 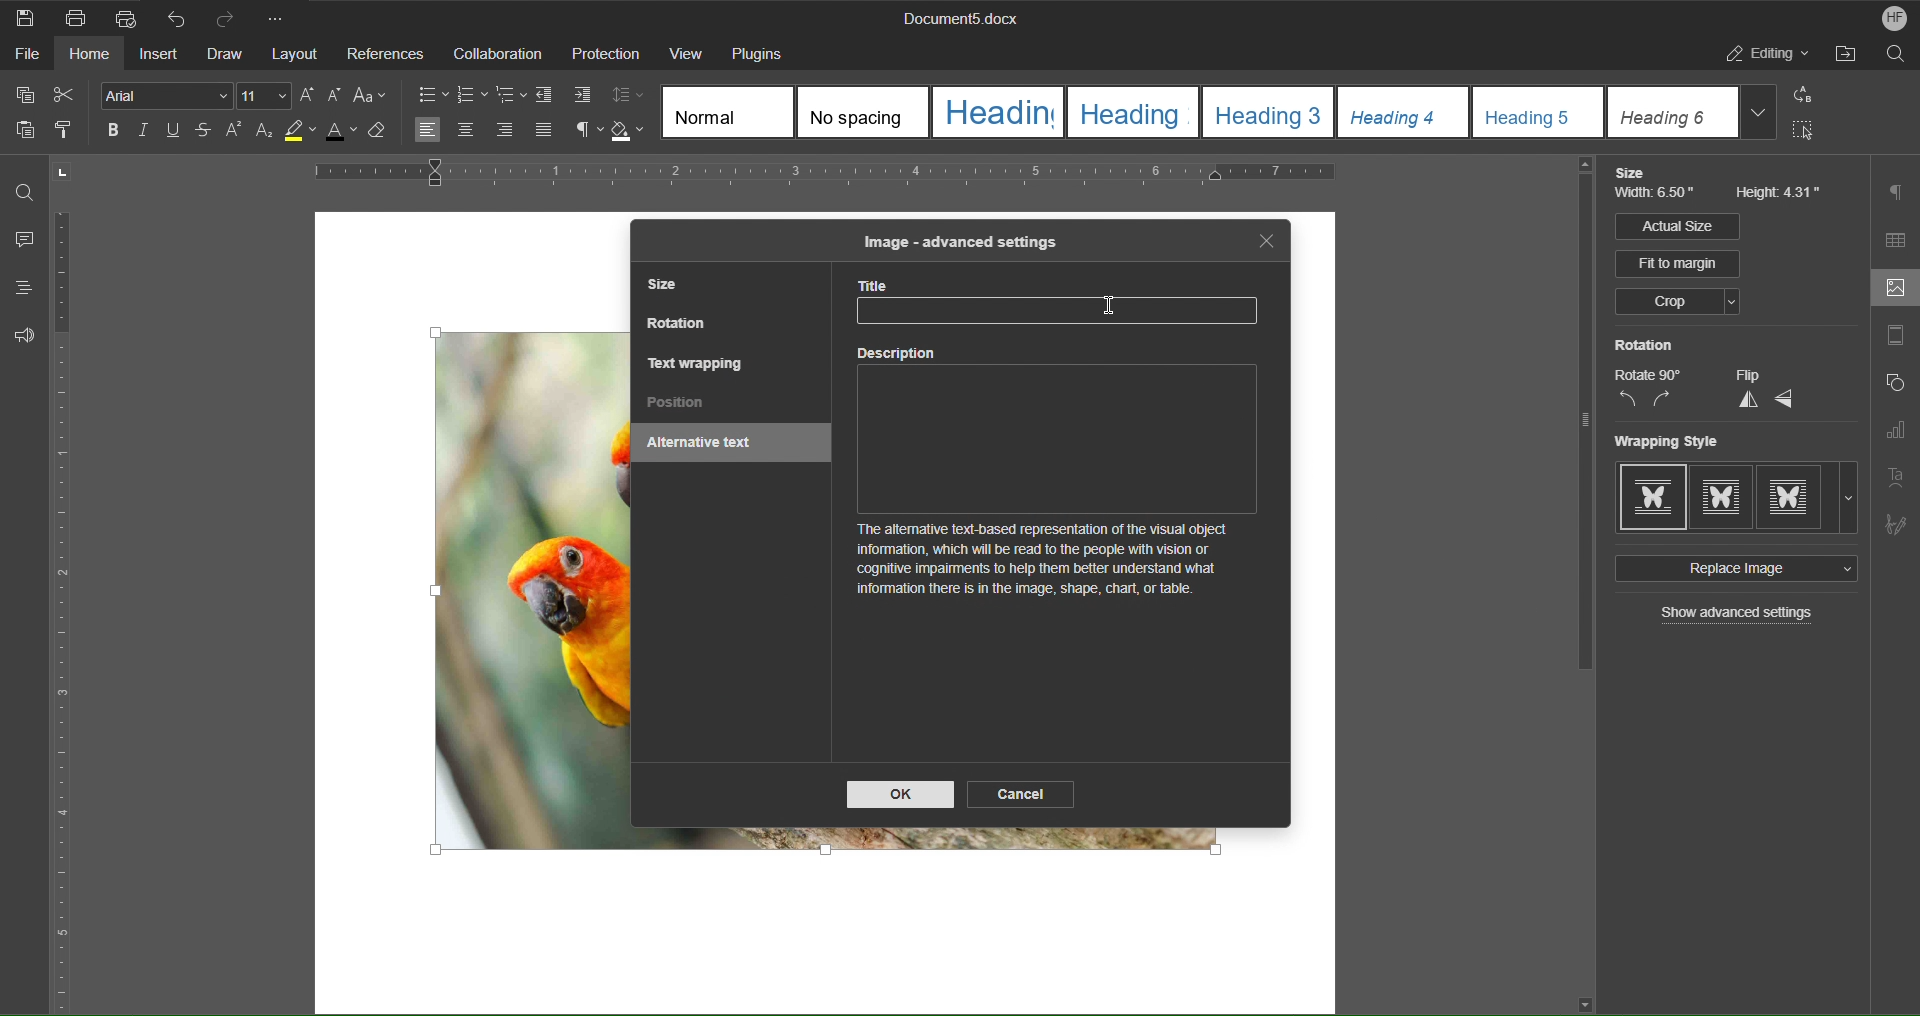 What do you see at coordinates (1896, 57) in the screenshot?
I see `Search` at bounding box center [1896, 57].